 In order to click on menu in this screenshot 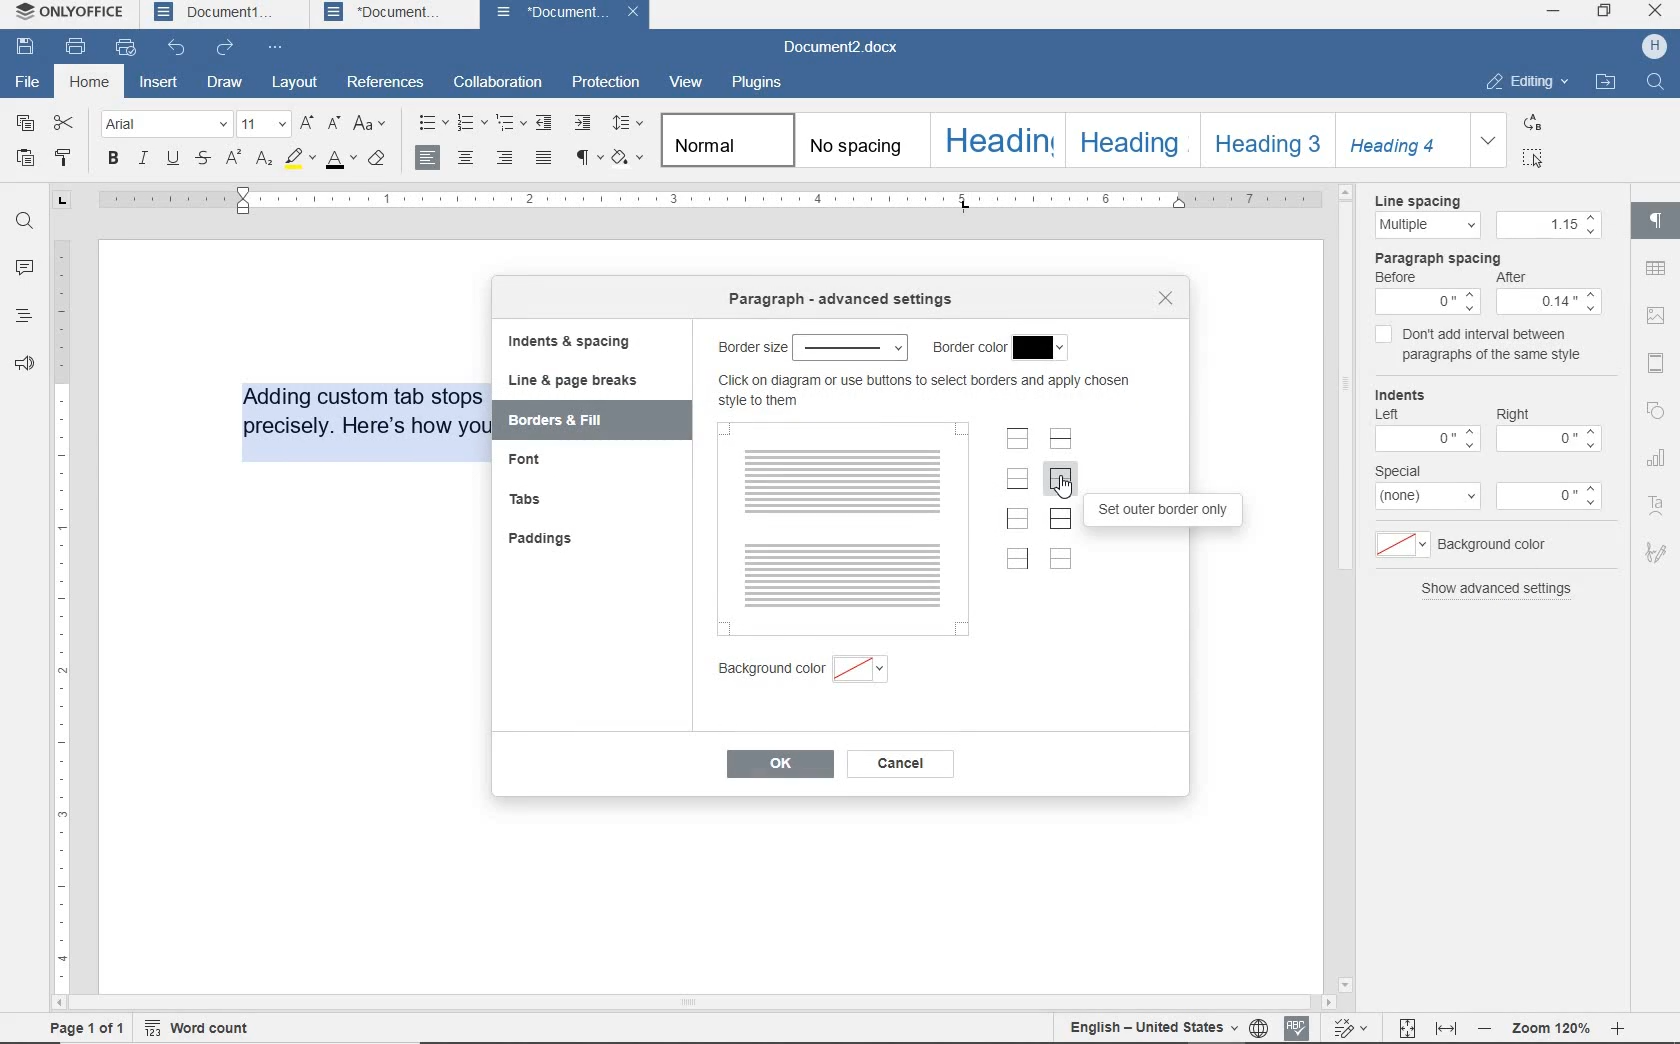, I will do `click(1398, 543)`.